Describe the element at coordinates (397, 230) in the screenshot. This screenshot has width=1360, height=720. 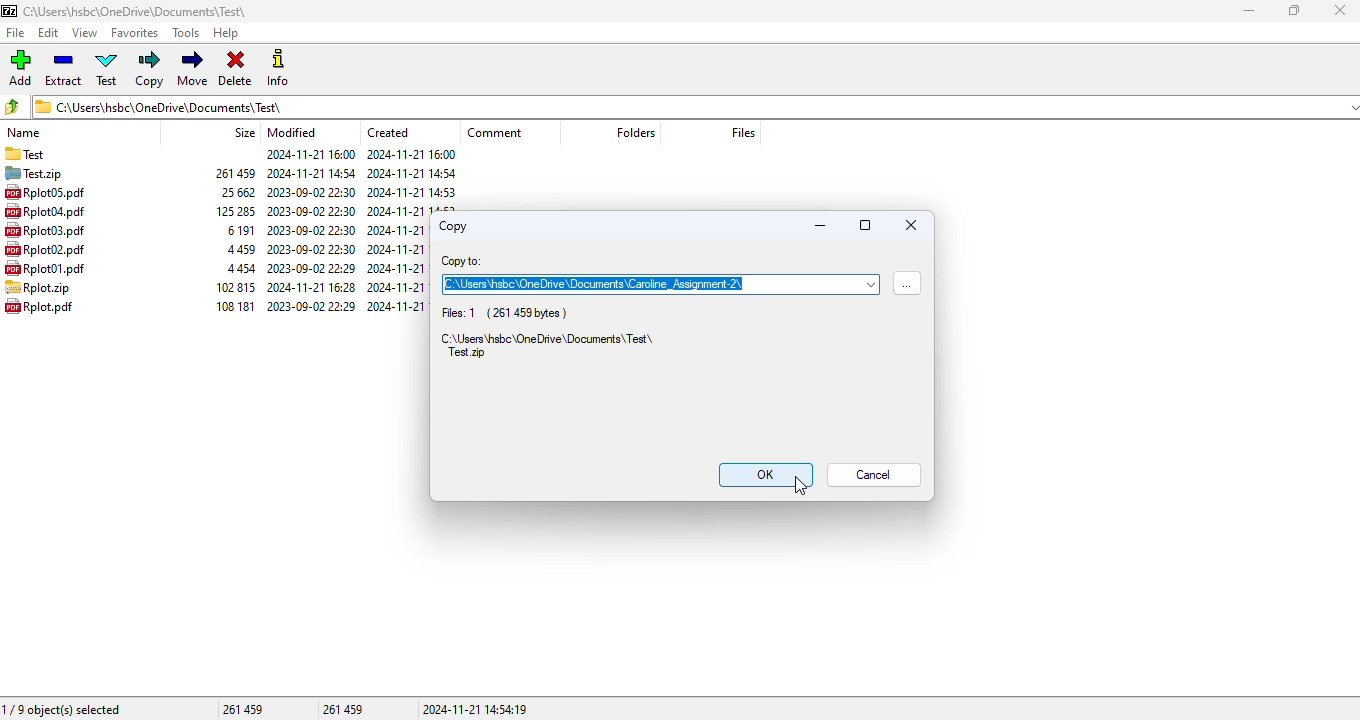
I see `created date & time` at that location.